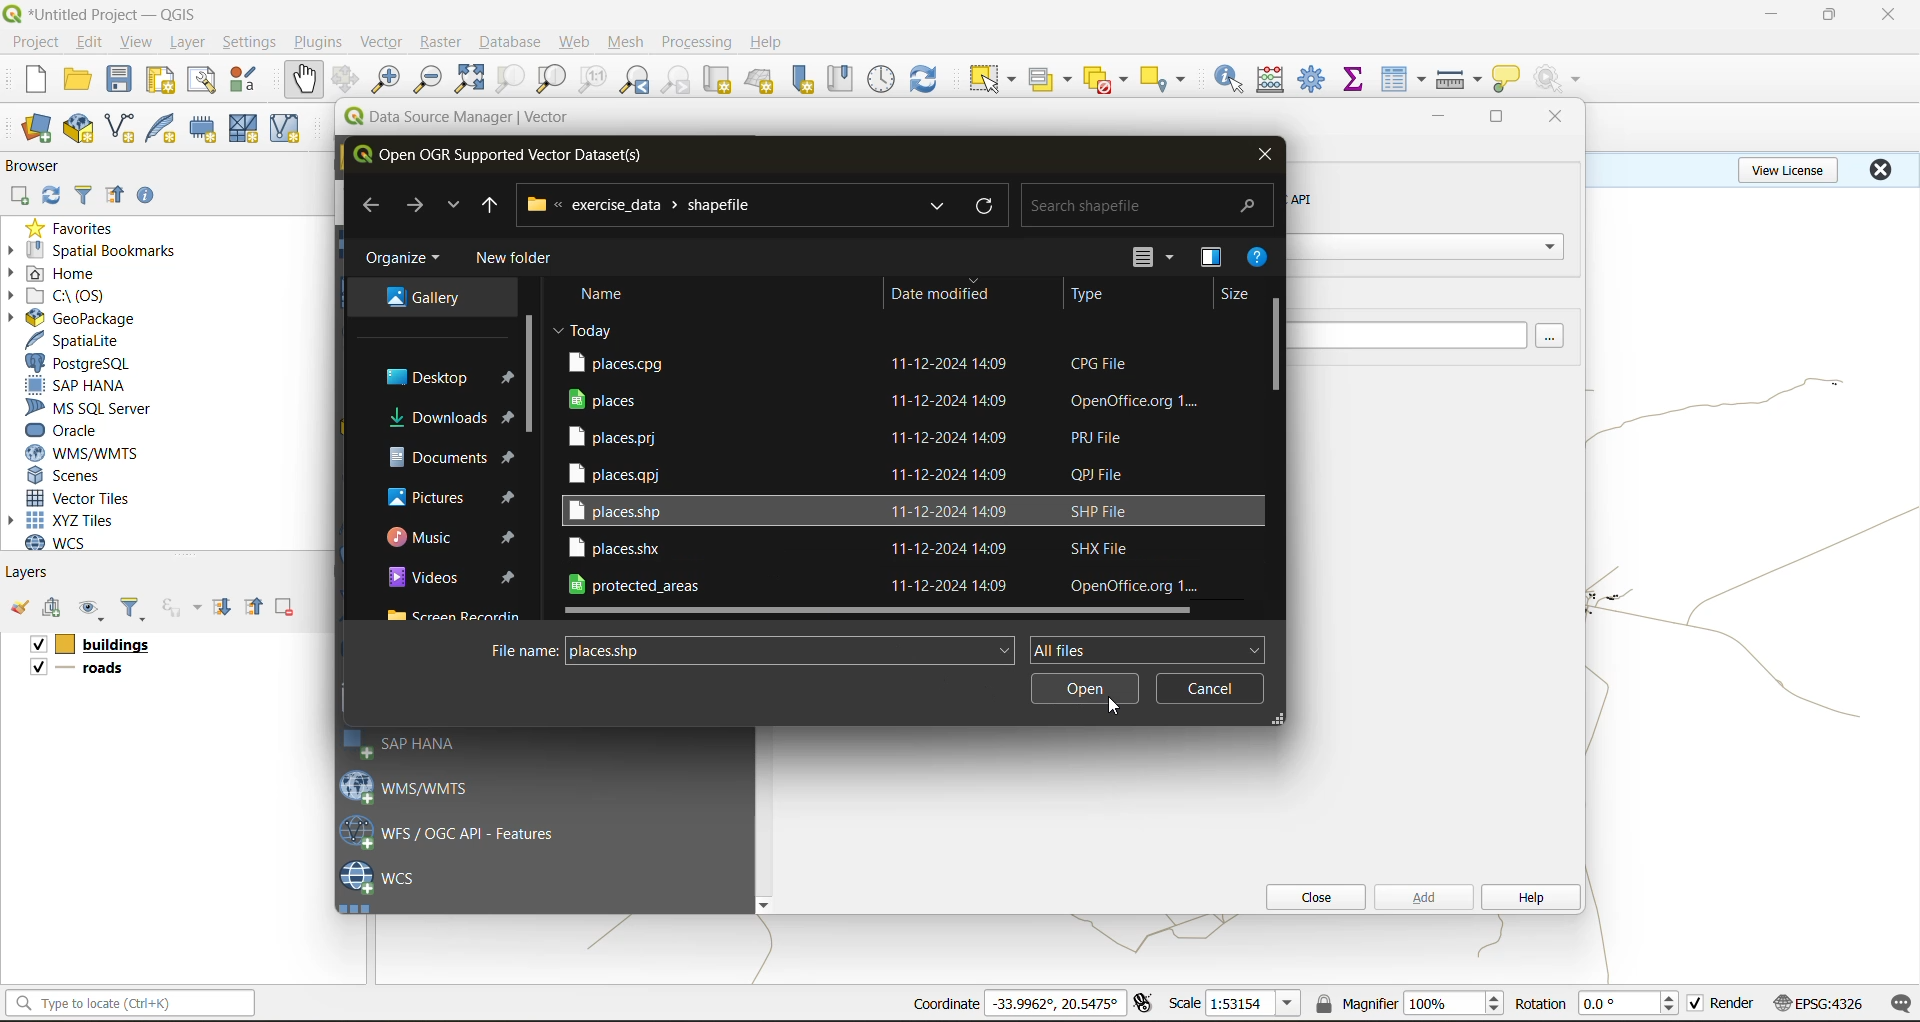  What do you see at coordinates (472, 121) in the screenshot?
I see `data source manager` at bounding box center [472, 121].